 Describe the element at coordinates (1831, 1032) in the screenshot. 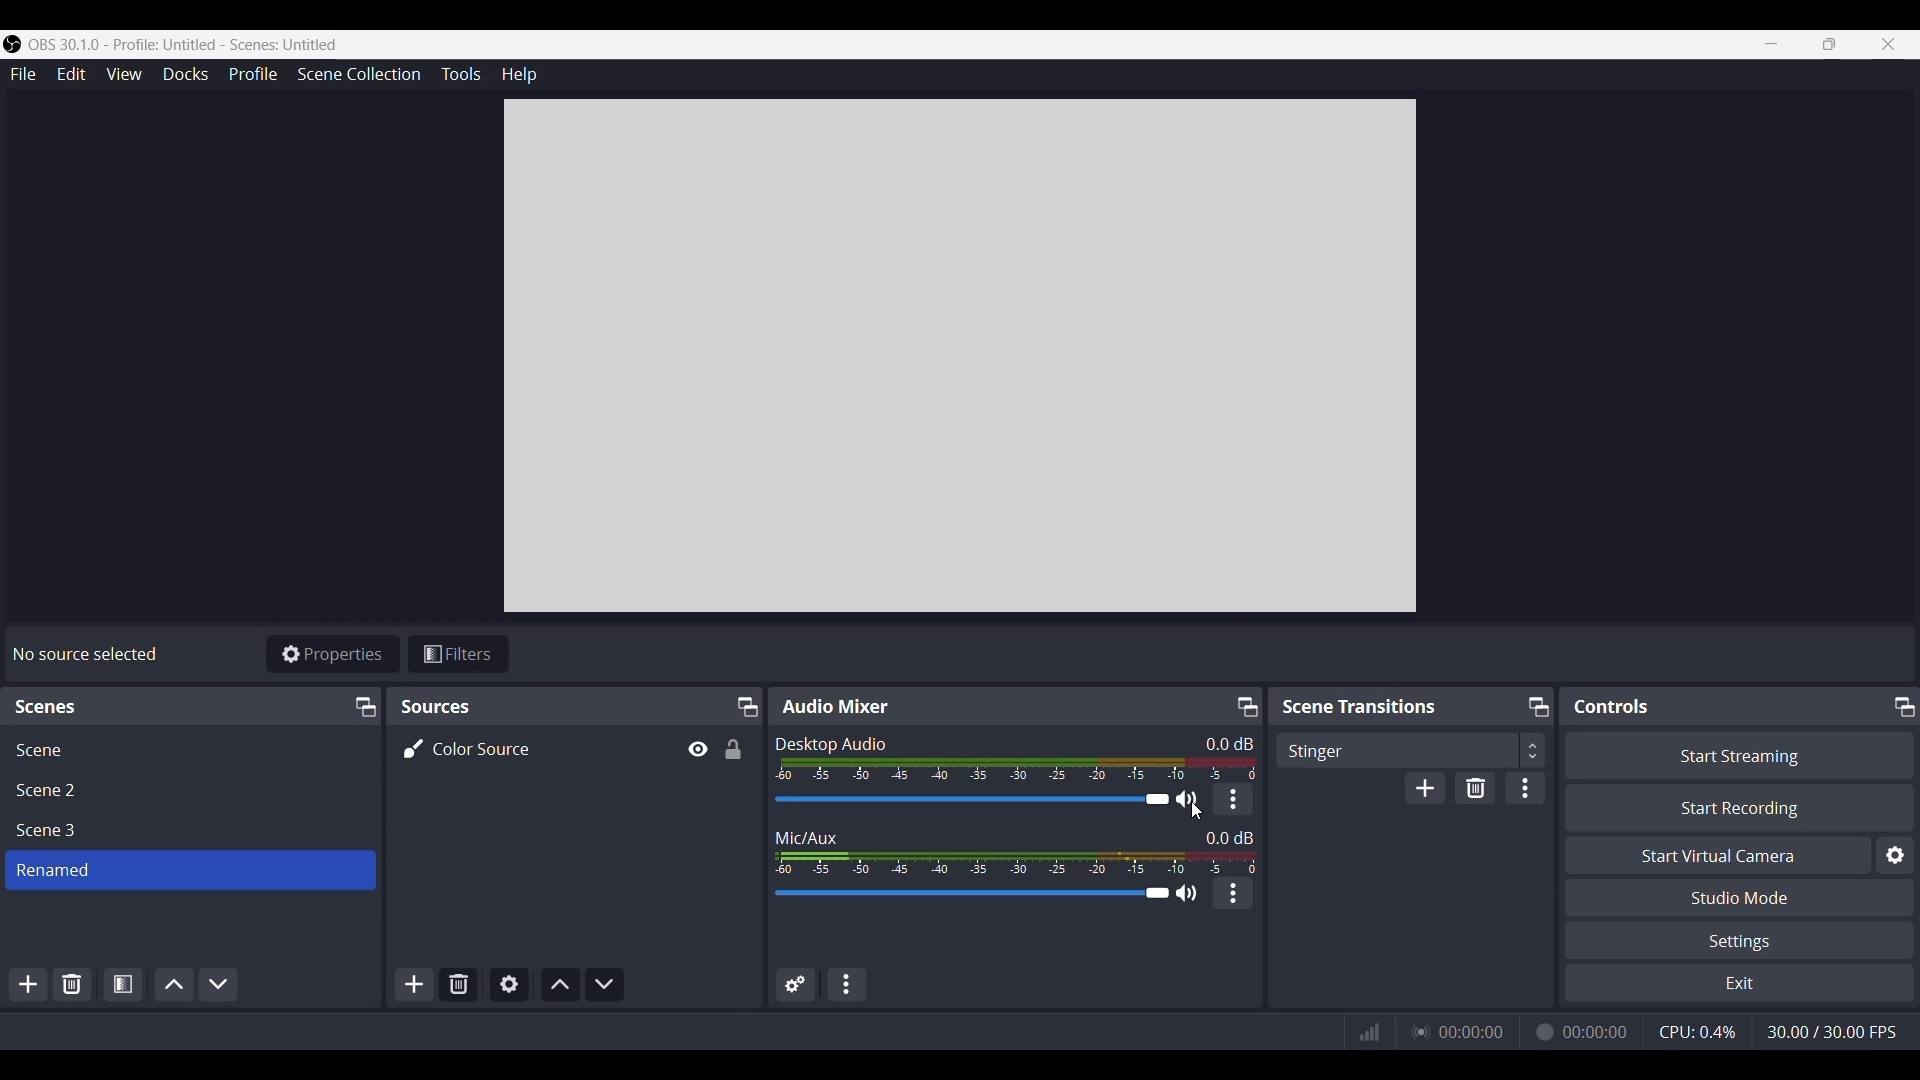

I see `Frames Per Second` at that location.